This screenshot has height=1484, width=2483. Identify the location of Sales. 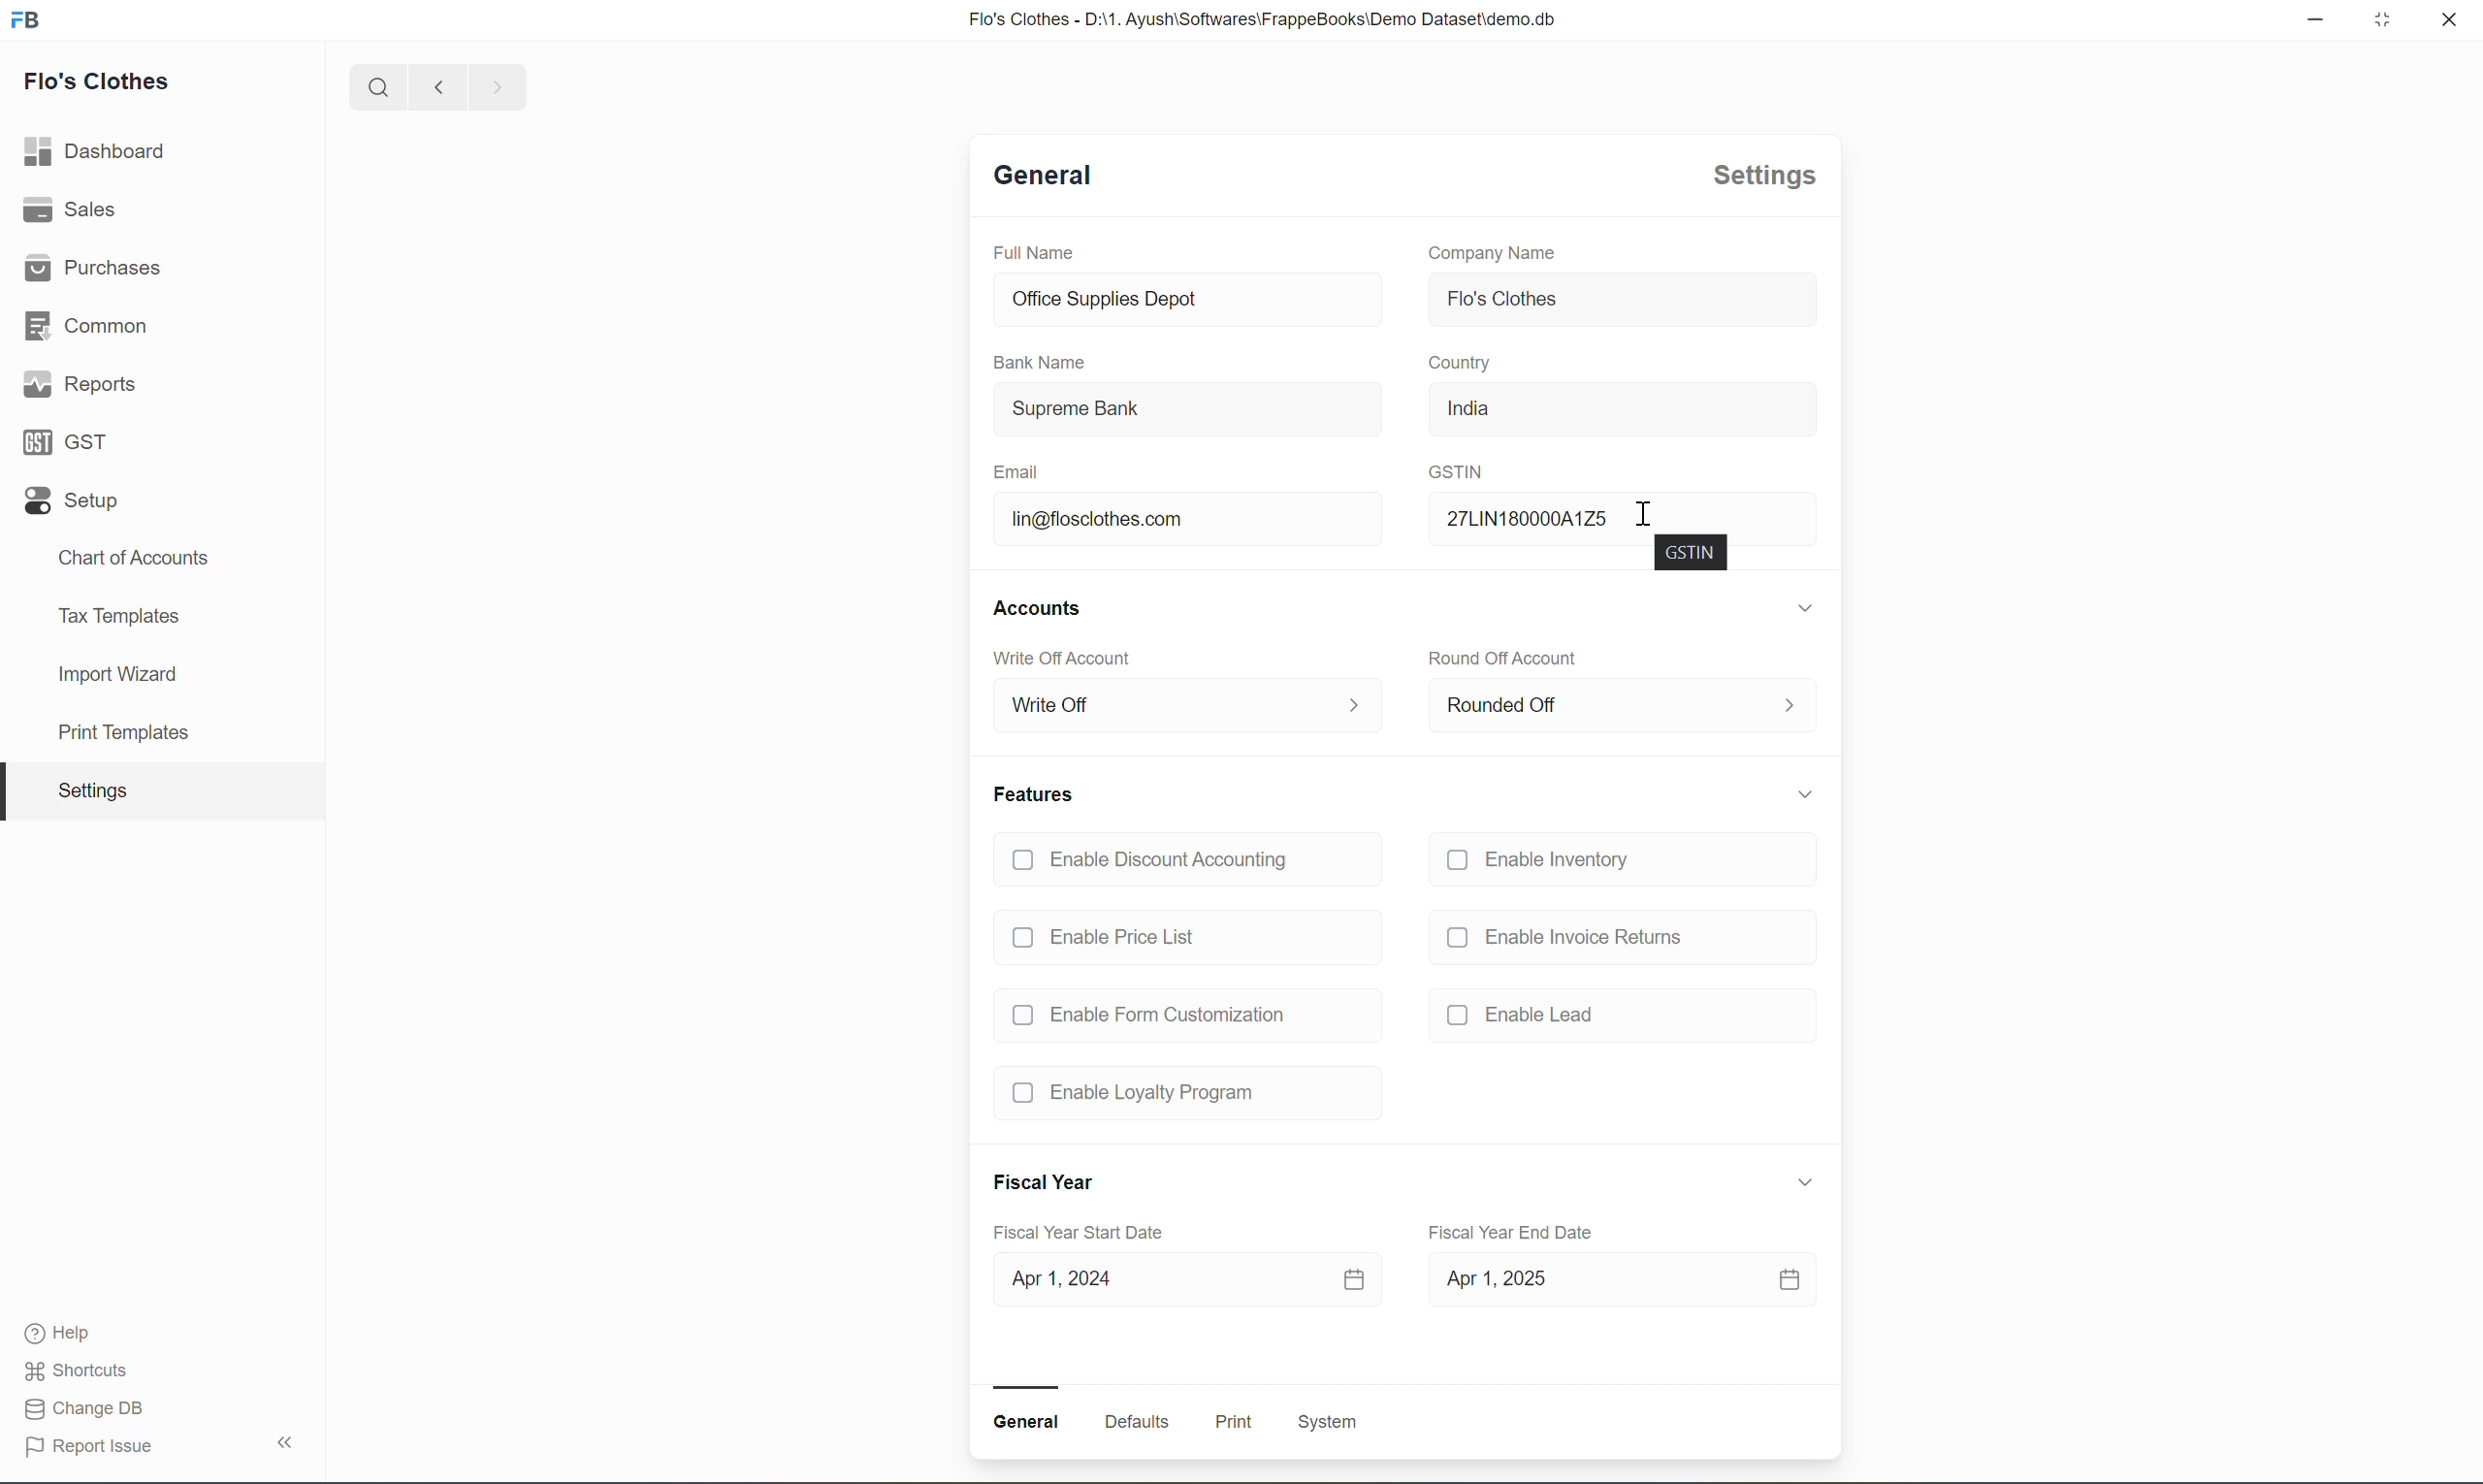
(76, 210).